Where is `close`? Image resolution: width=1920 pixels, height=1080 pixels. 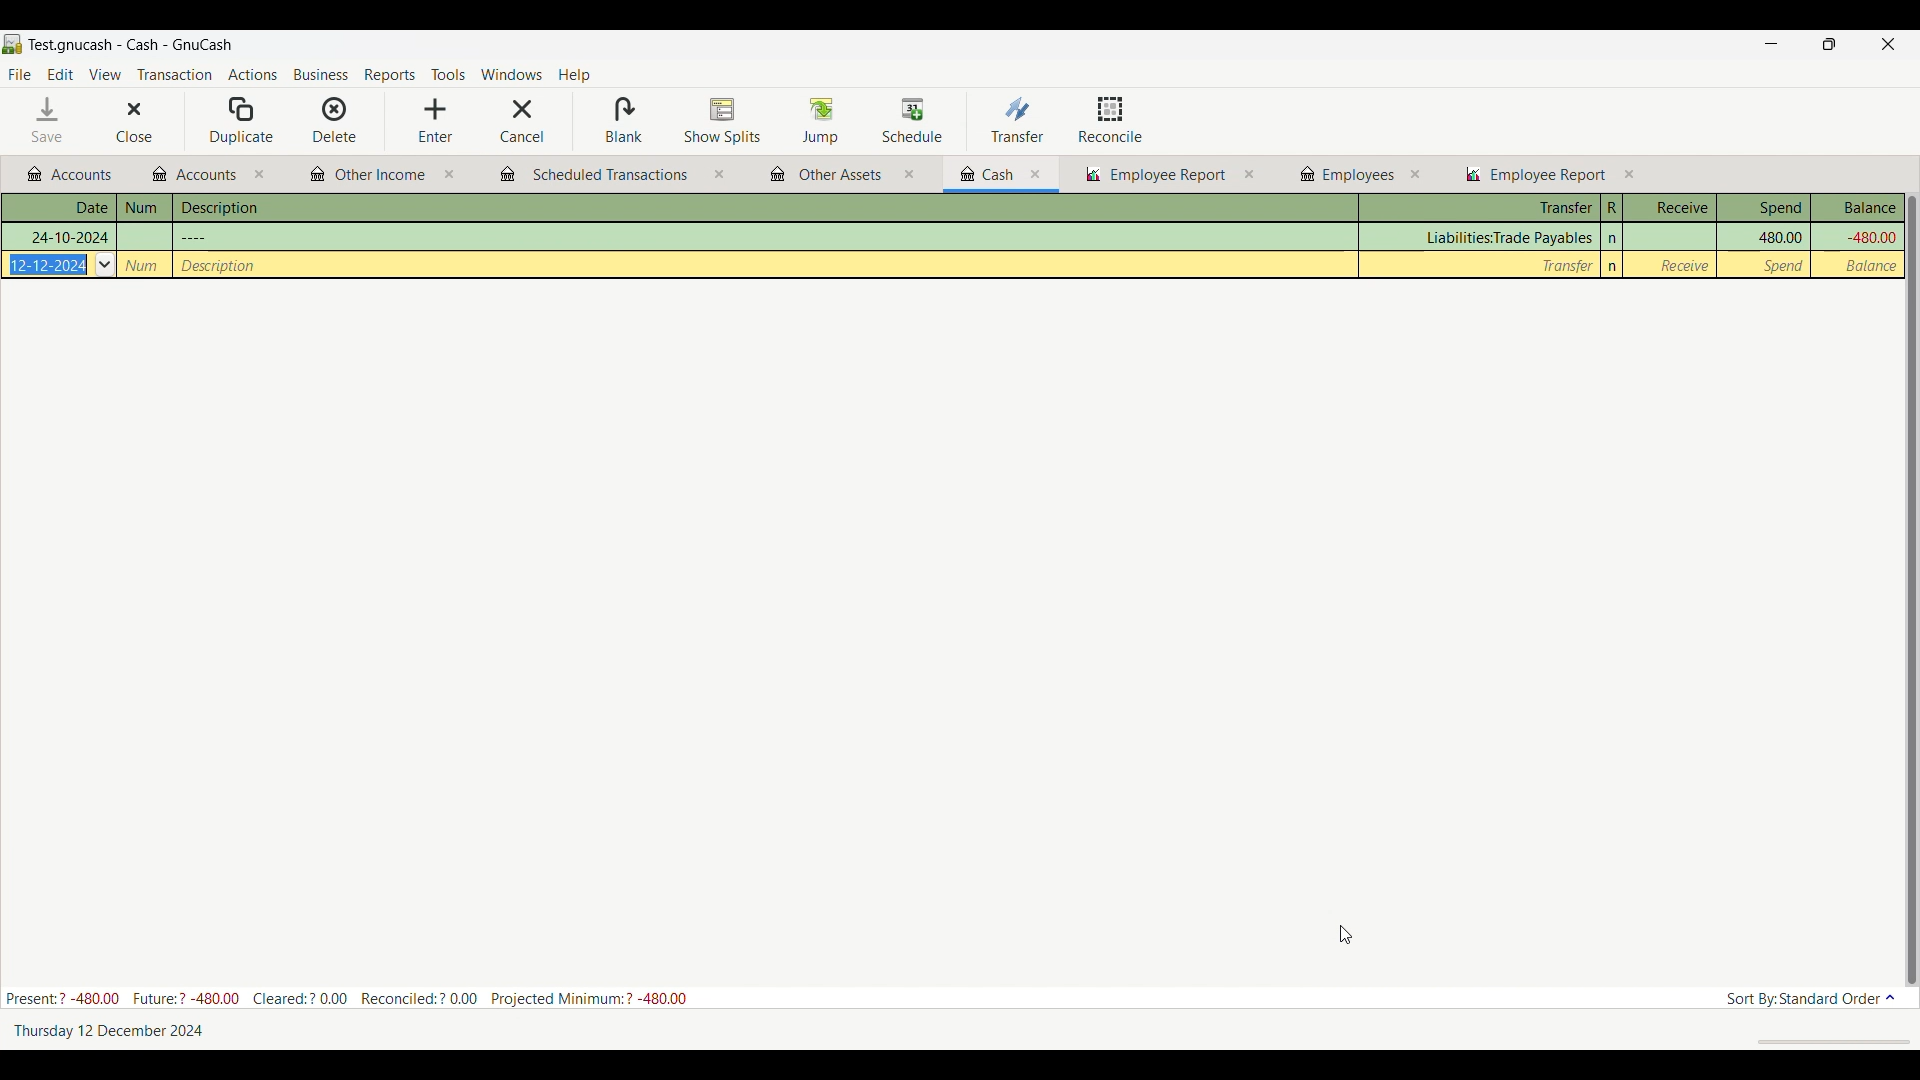
close is located at coordinates (909, 174).